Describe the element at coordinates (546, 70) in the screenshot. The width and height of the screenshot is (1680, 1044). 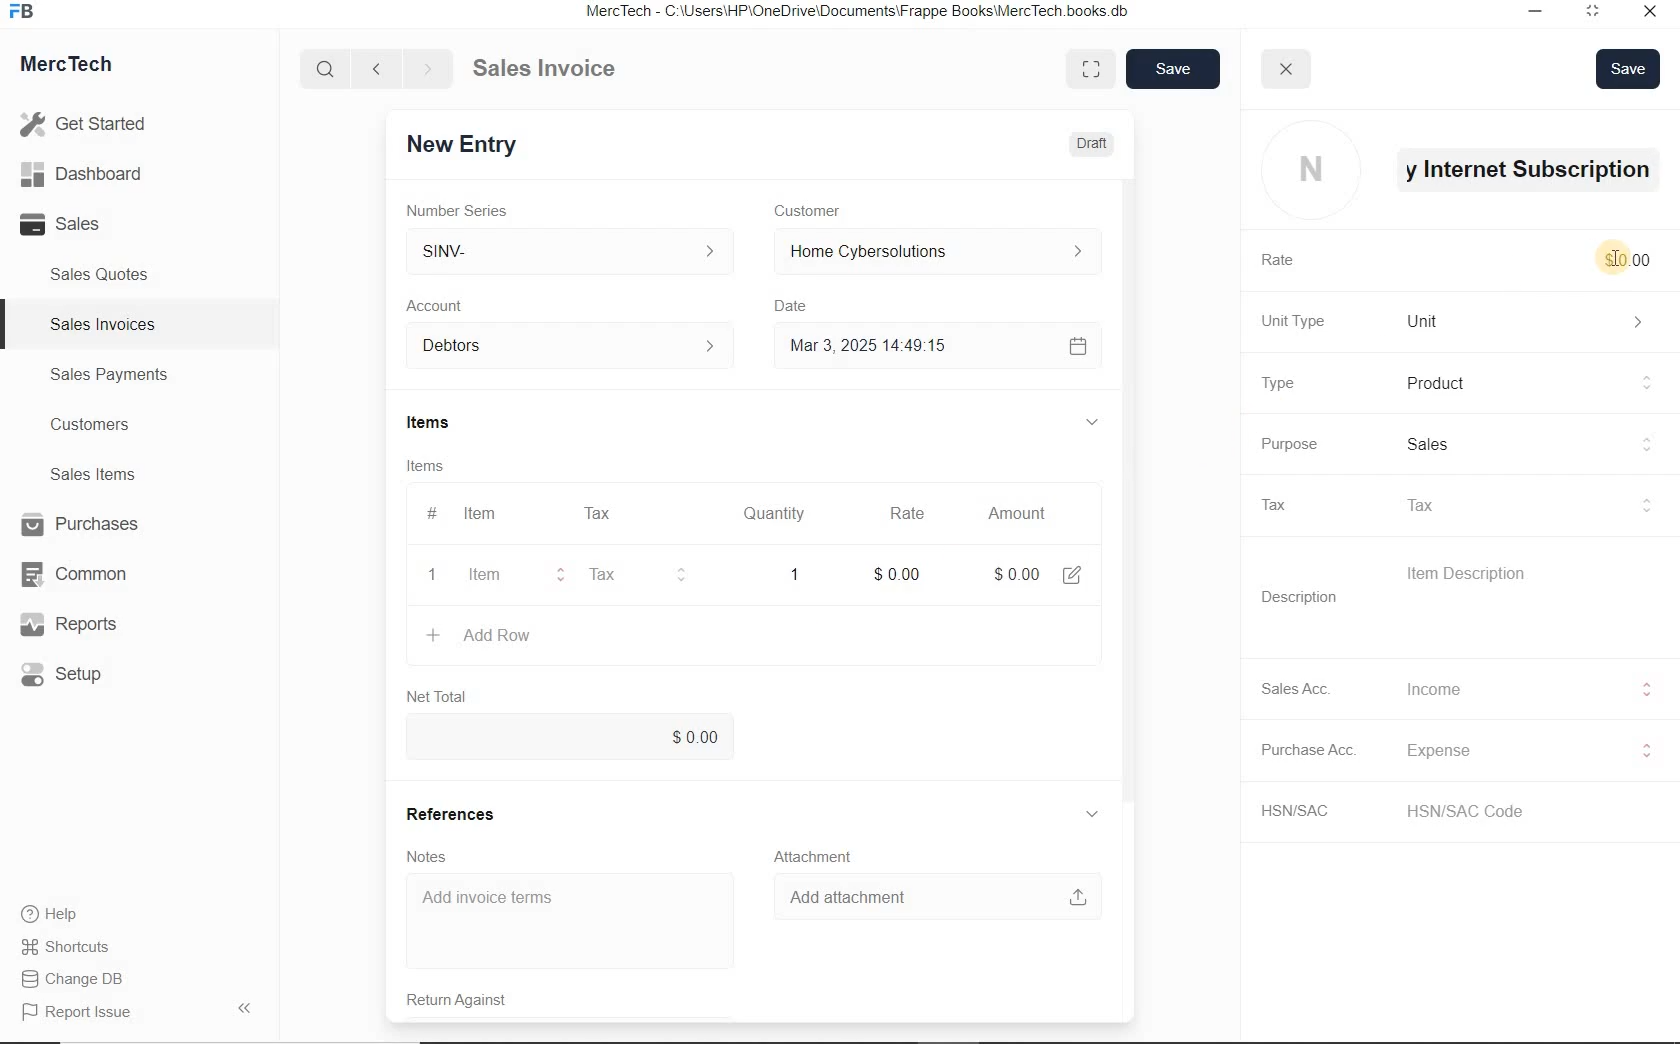
I see `Sales Invoice` at that location.